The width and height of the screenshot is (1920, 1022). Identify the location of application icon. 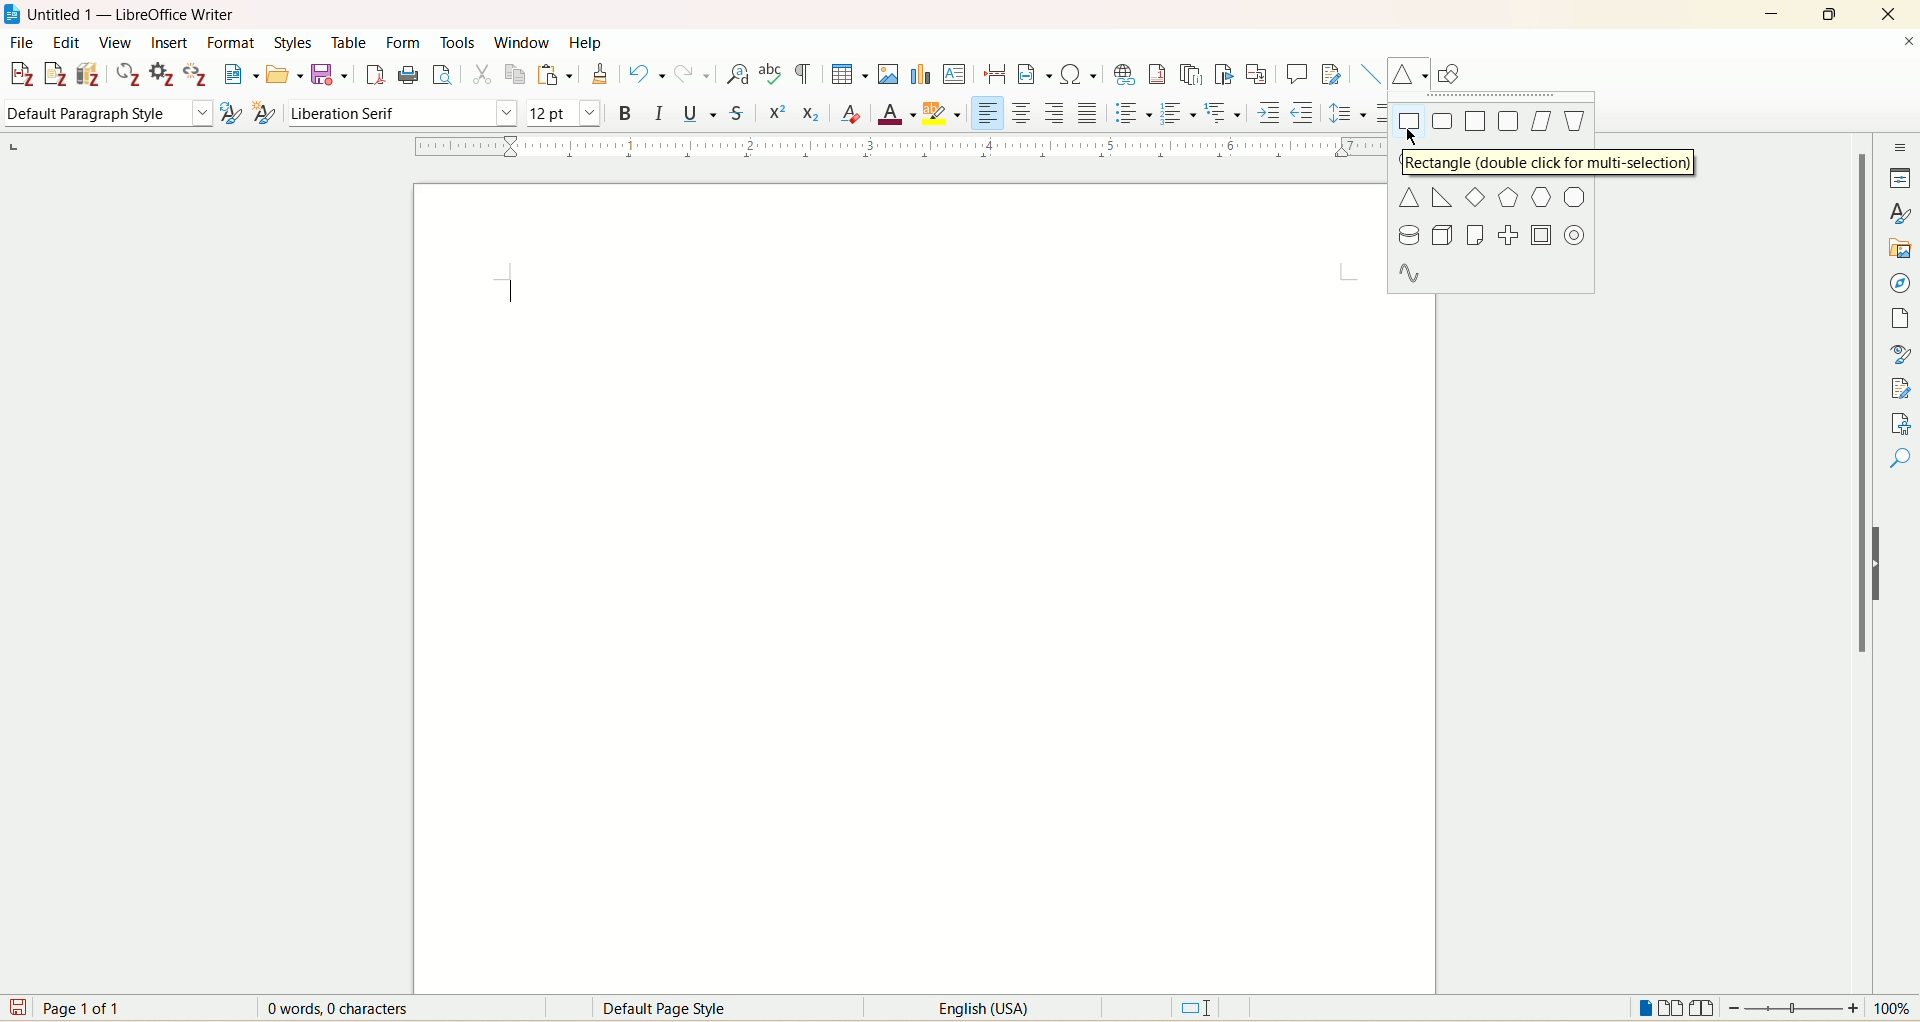
(13, 13).